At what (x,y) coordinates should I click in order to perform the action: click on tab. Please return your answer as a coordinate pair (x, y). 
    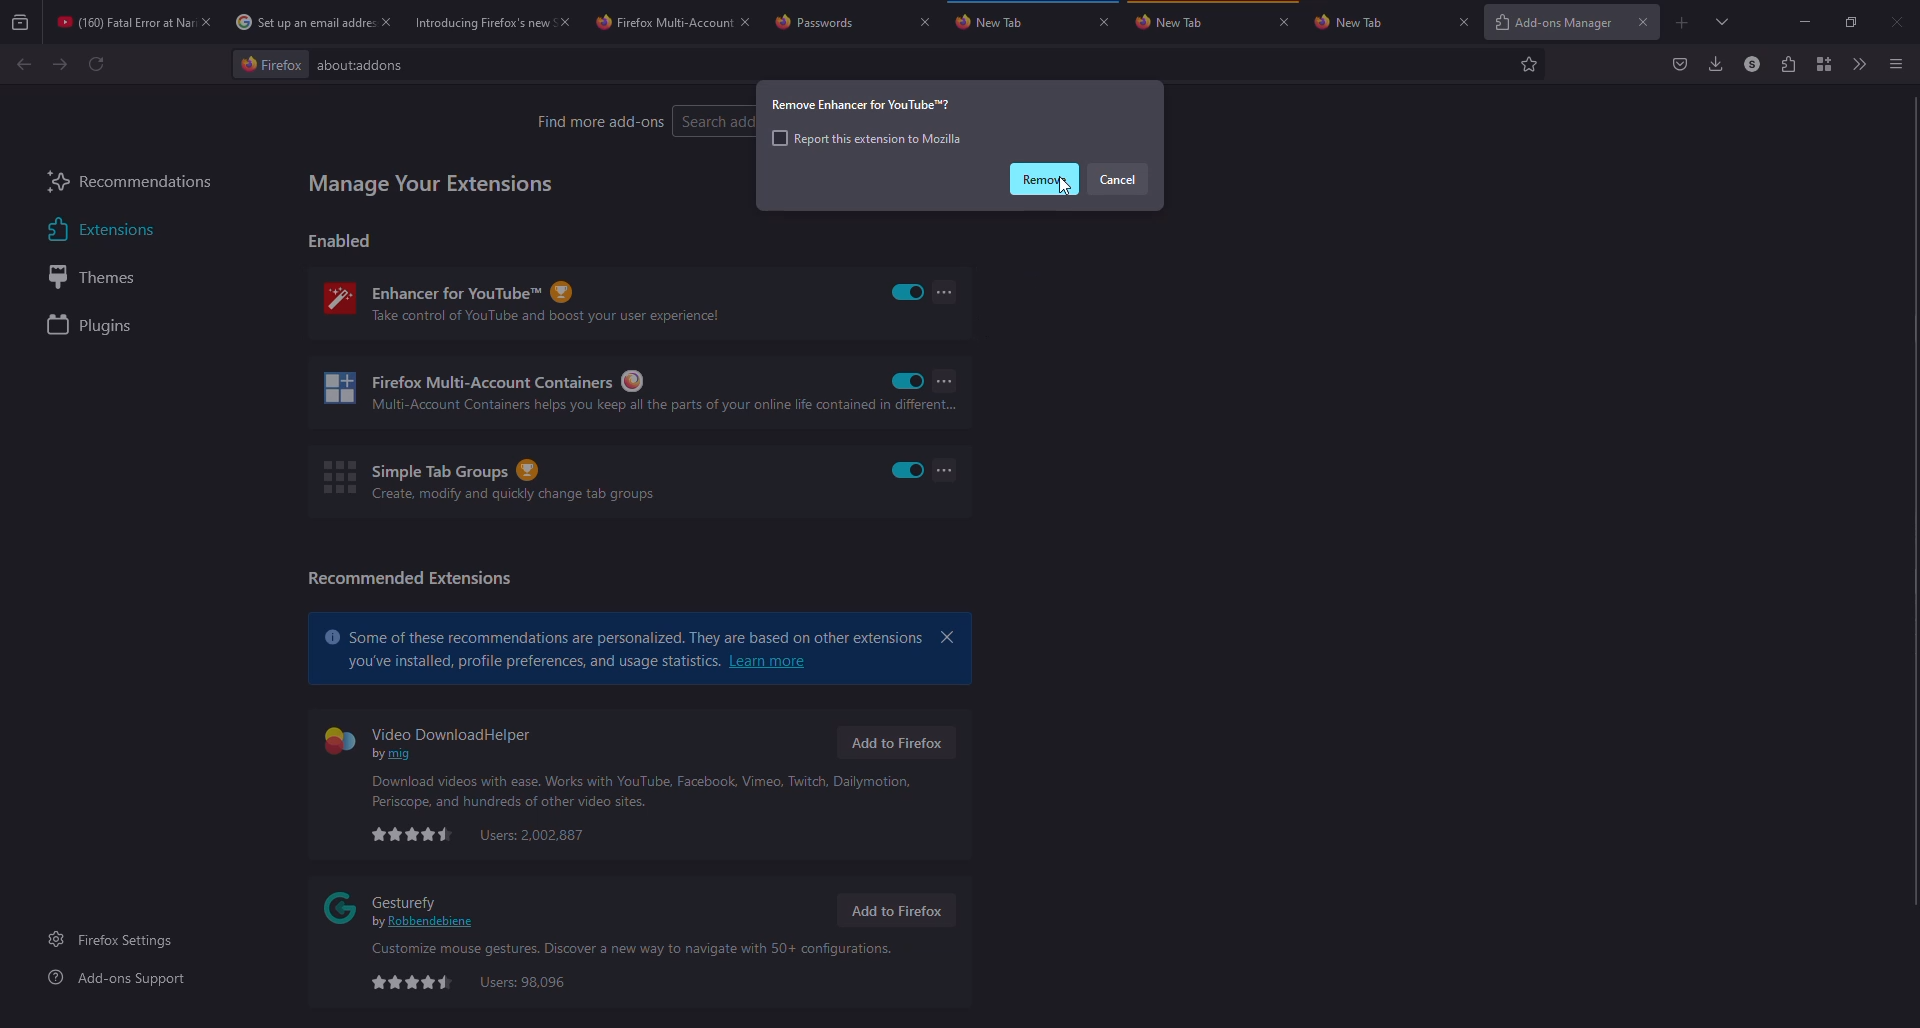
    Looking at the image, I should click on (662, 23).